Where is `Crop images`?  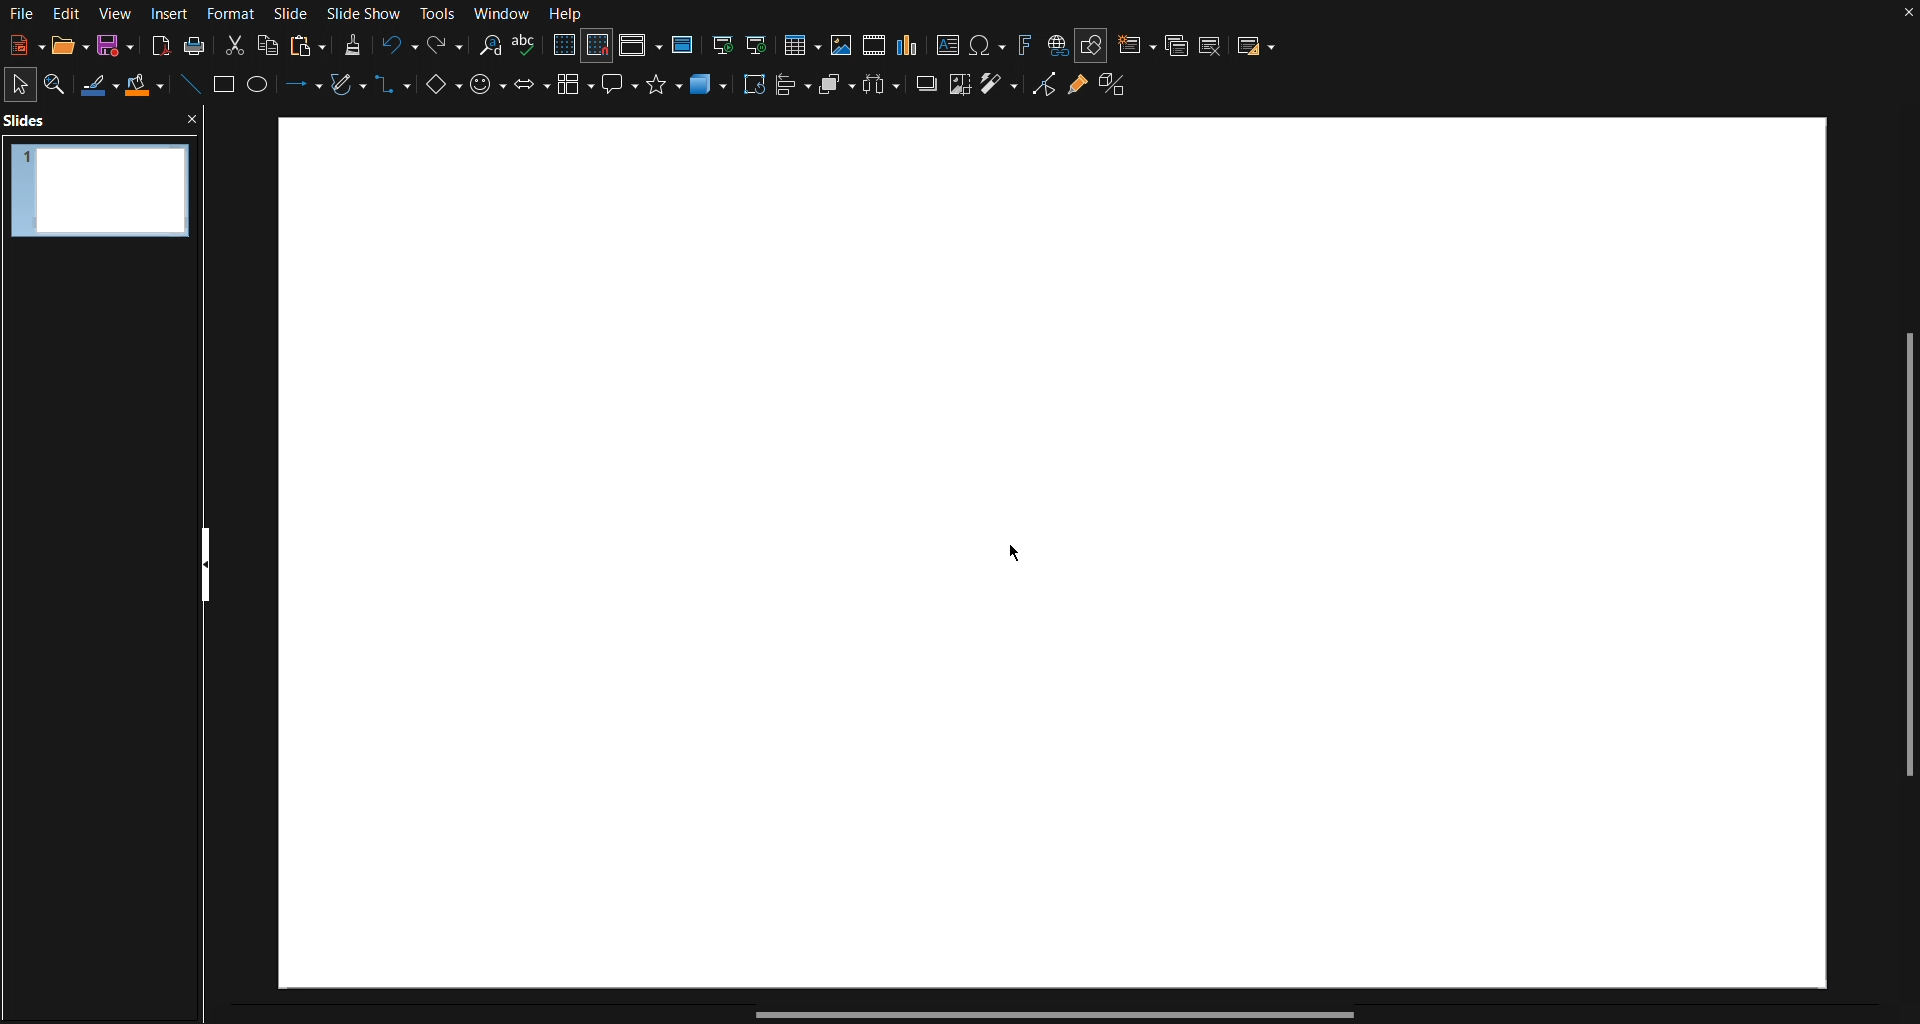 Crop images is located at coordinates (959, 91).